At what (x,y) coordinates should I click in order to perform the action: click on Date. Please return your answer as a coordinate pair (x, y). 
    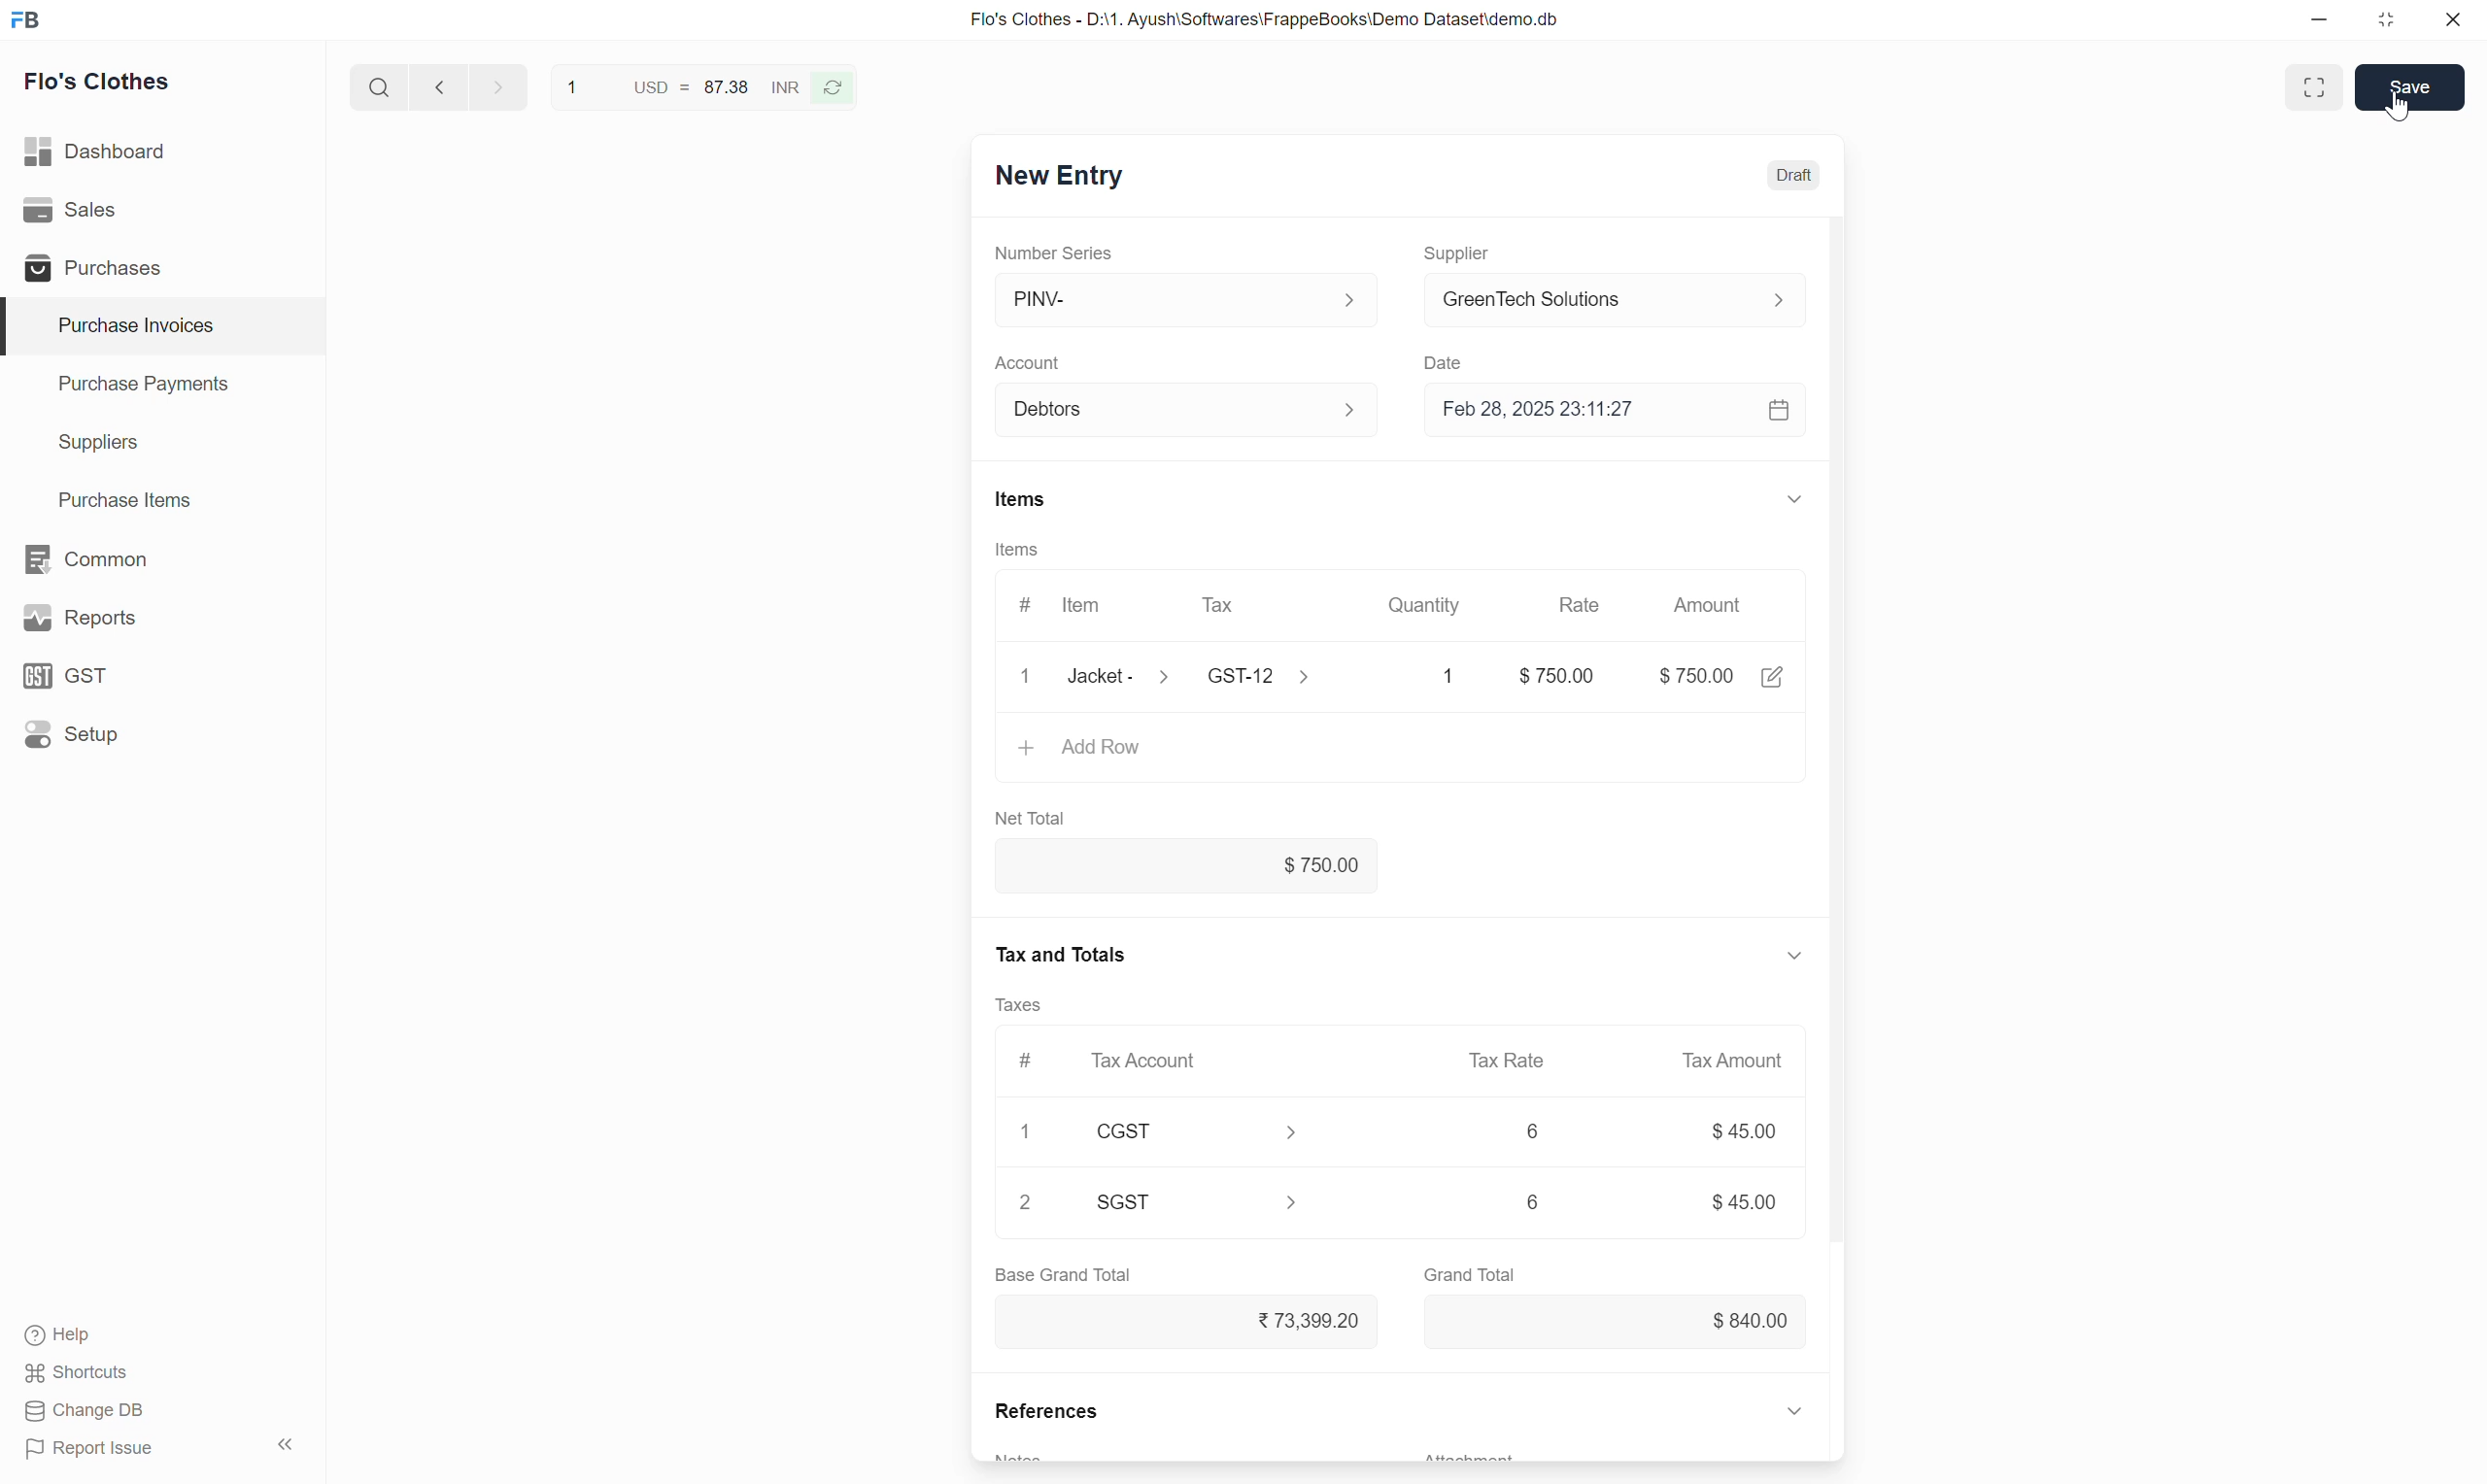
    Looking at the image, I should click on (1448, 364).